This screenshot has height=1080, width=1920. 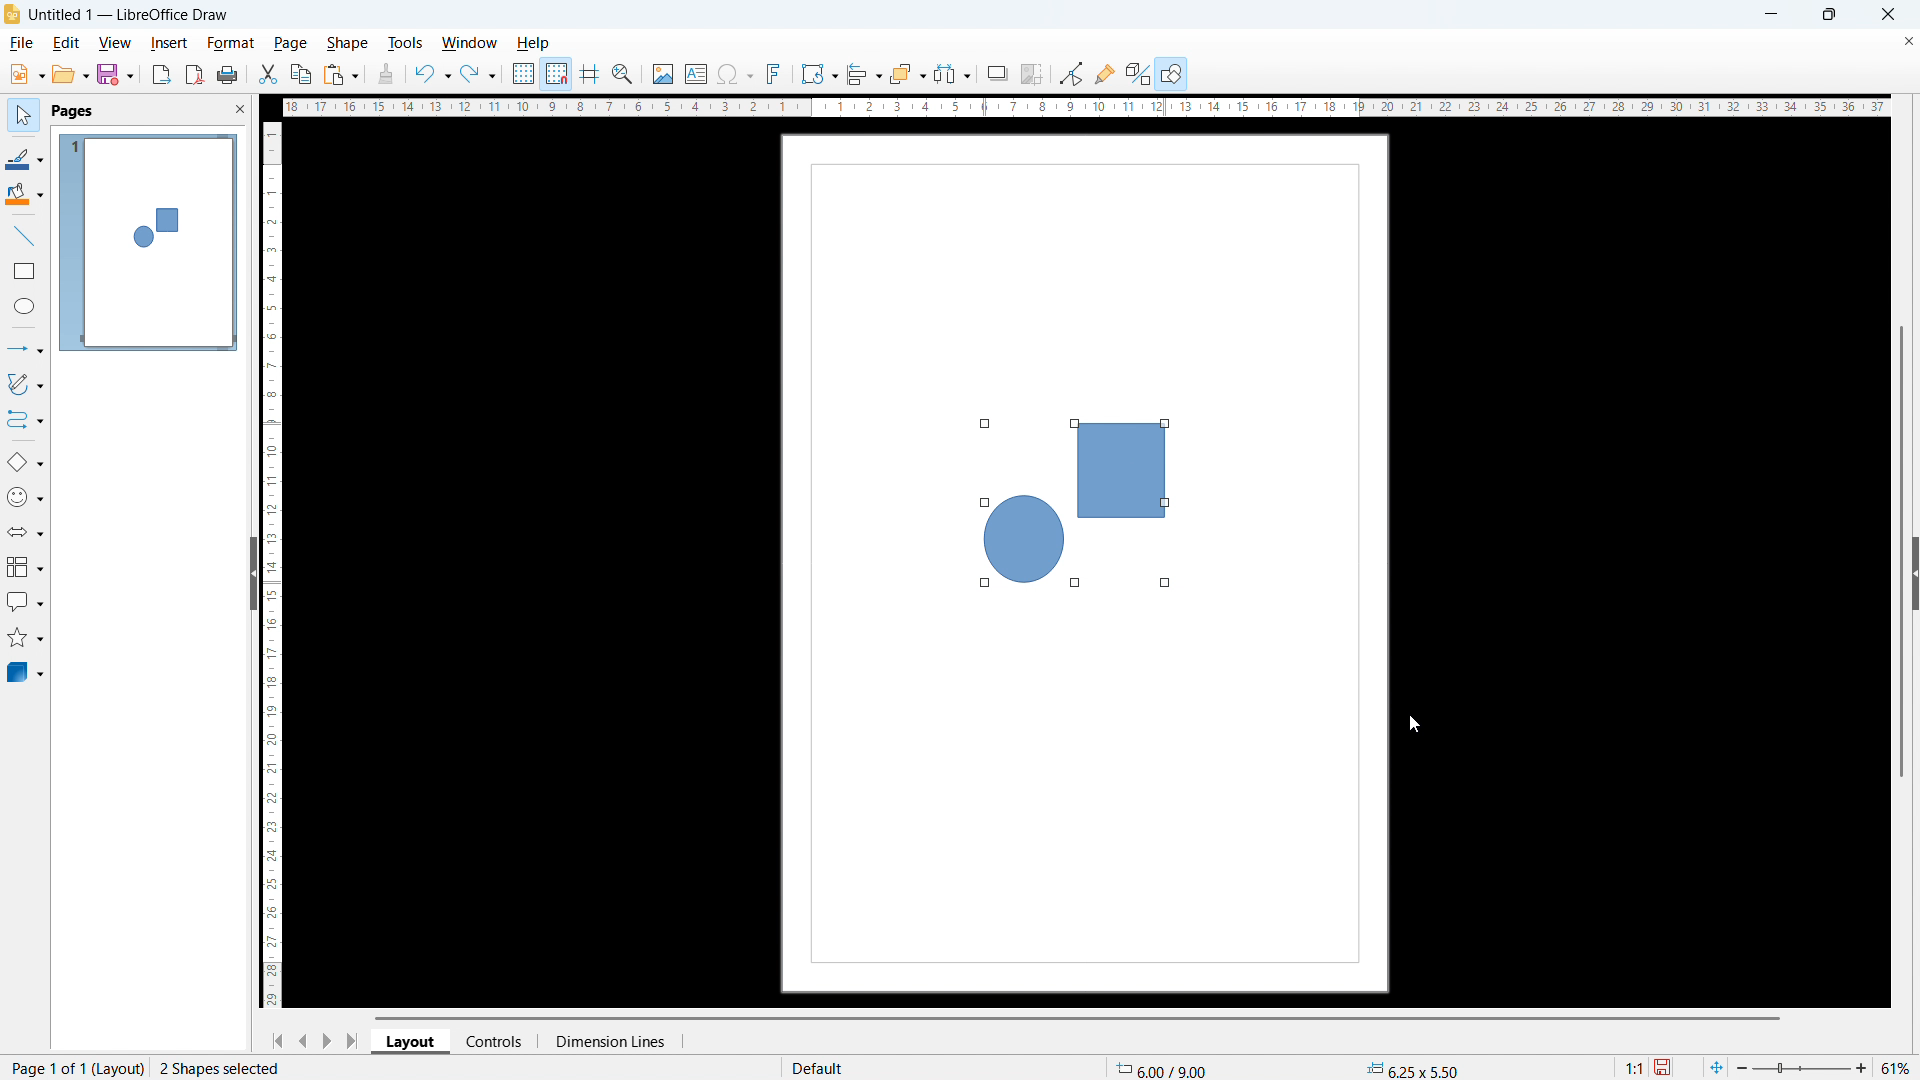 What do you see at coordinates (412, 1042) in the screenshot?
I see `layout` at bounding box center [412, 1042].